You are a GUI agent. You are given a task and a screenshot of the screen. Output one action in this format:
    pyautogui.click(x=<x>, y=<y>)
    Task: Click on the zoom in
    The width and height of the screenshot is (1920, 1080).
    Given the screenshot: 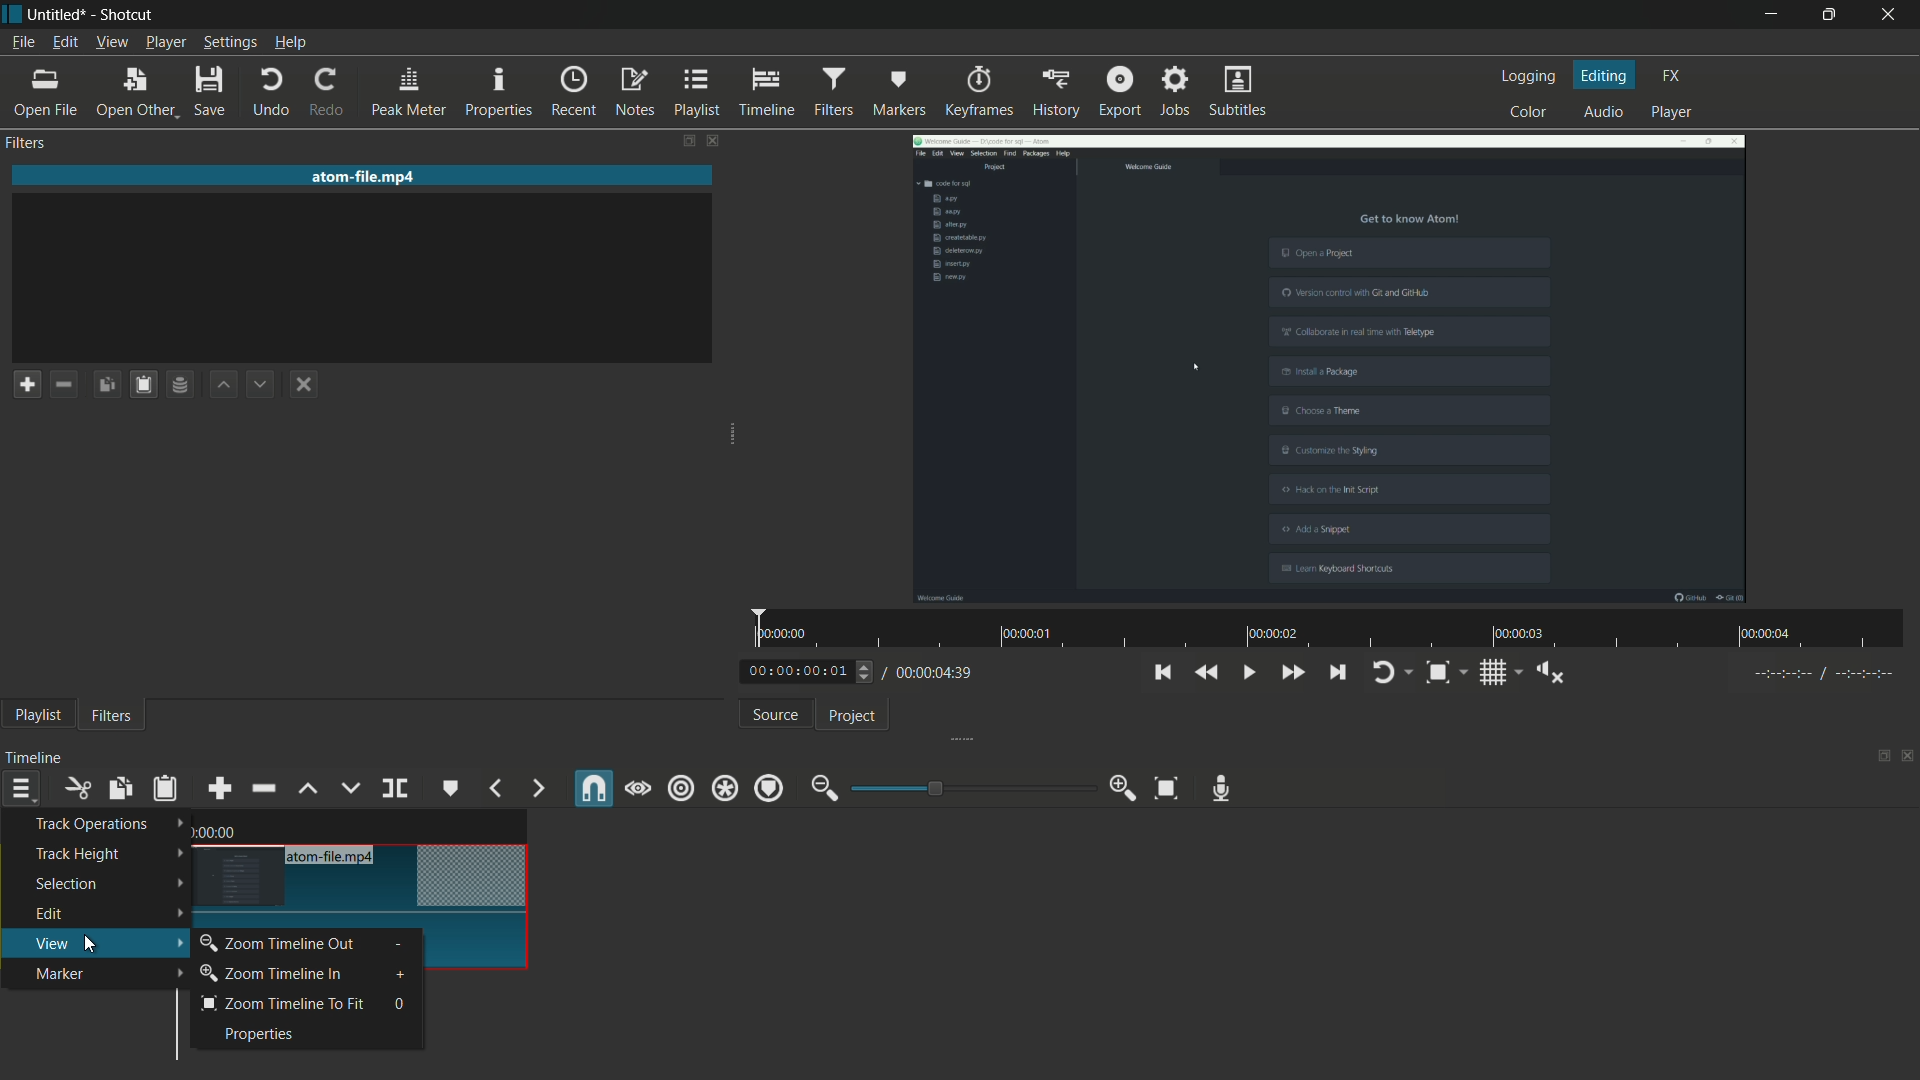 What is the action you would take?
    pyautogui.click(x=1126, y=788)
    